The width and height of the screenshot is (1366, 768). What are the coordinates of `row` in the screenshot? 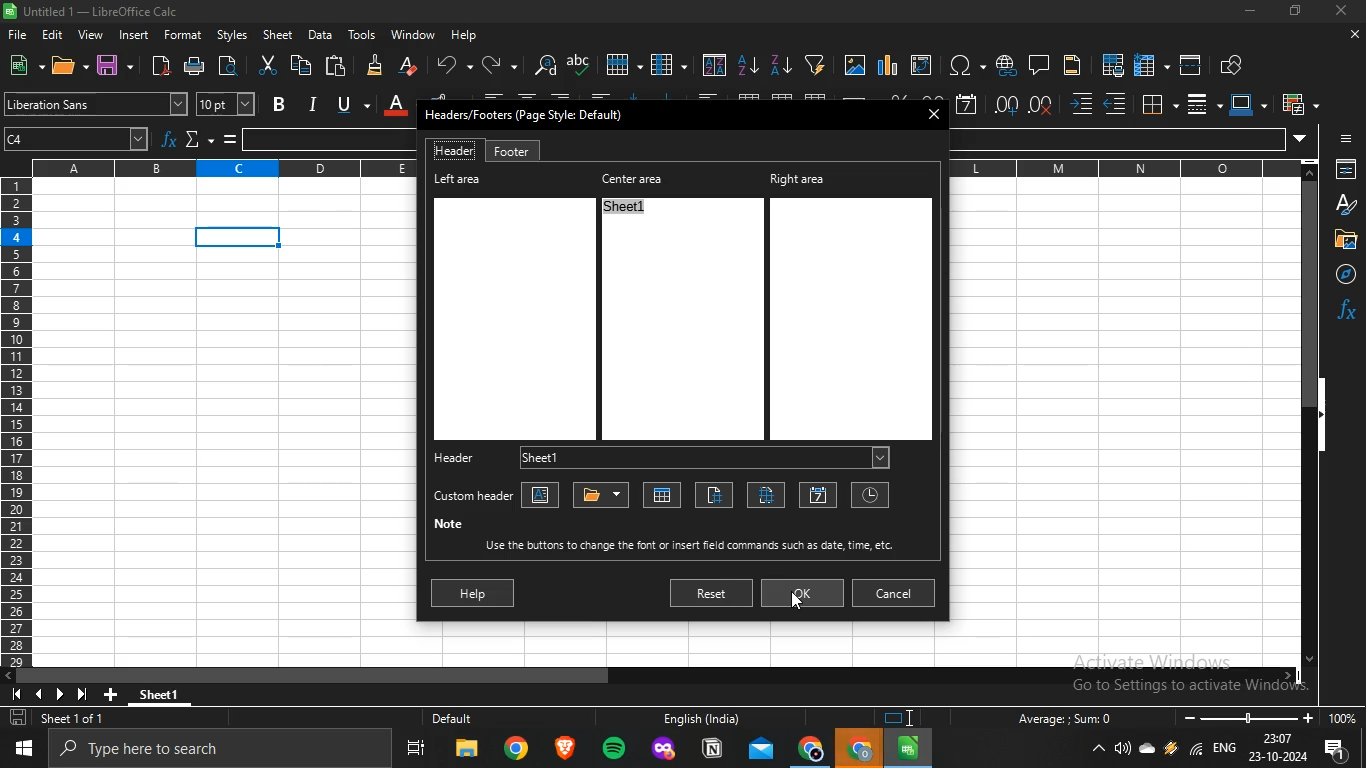 It's located at (621, 64).